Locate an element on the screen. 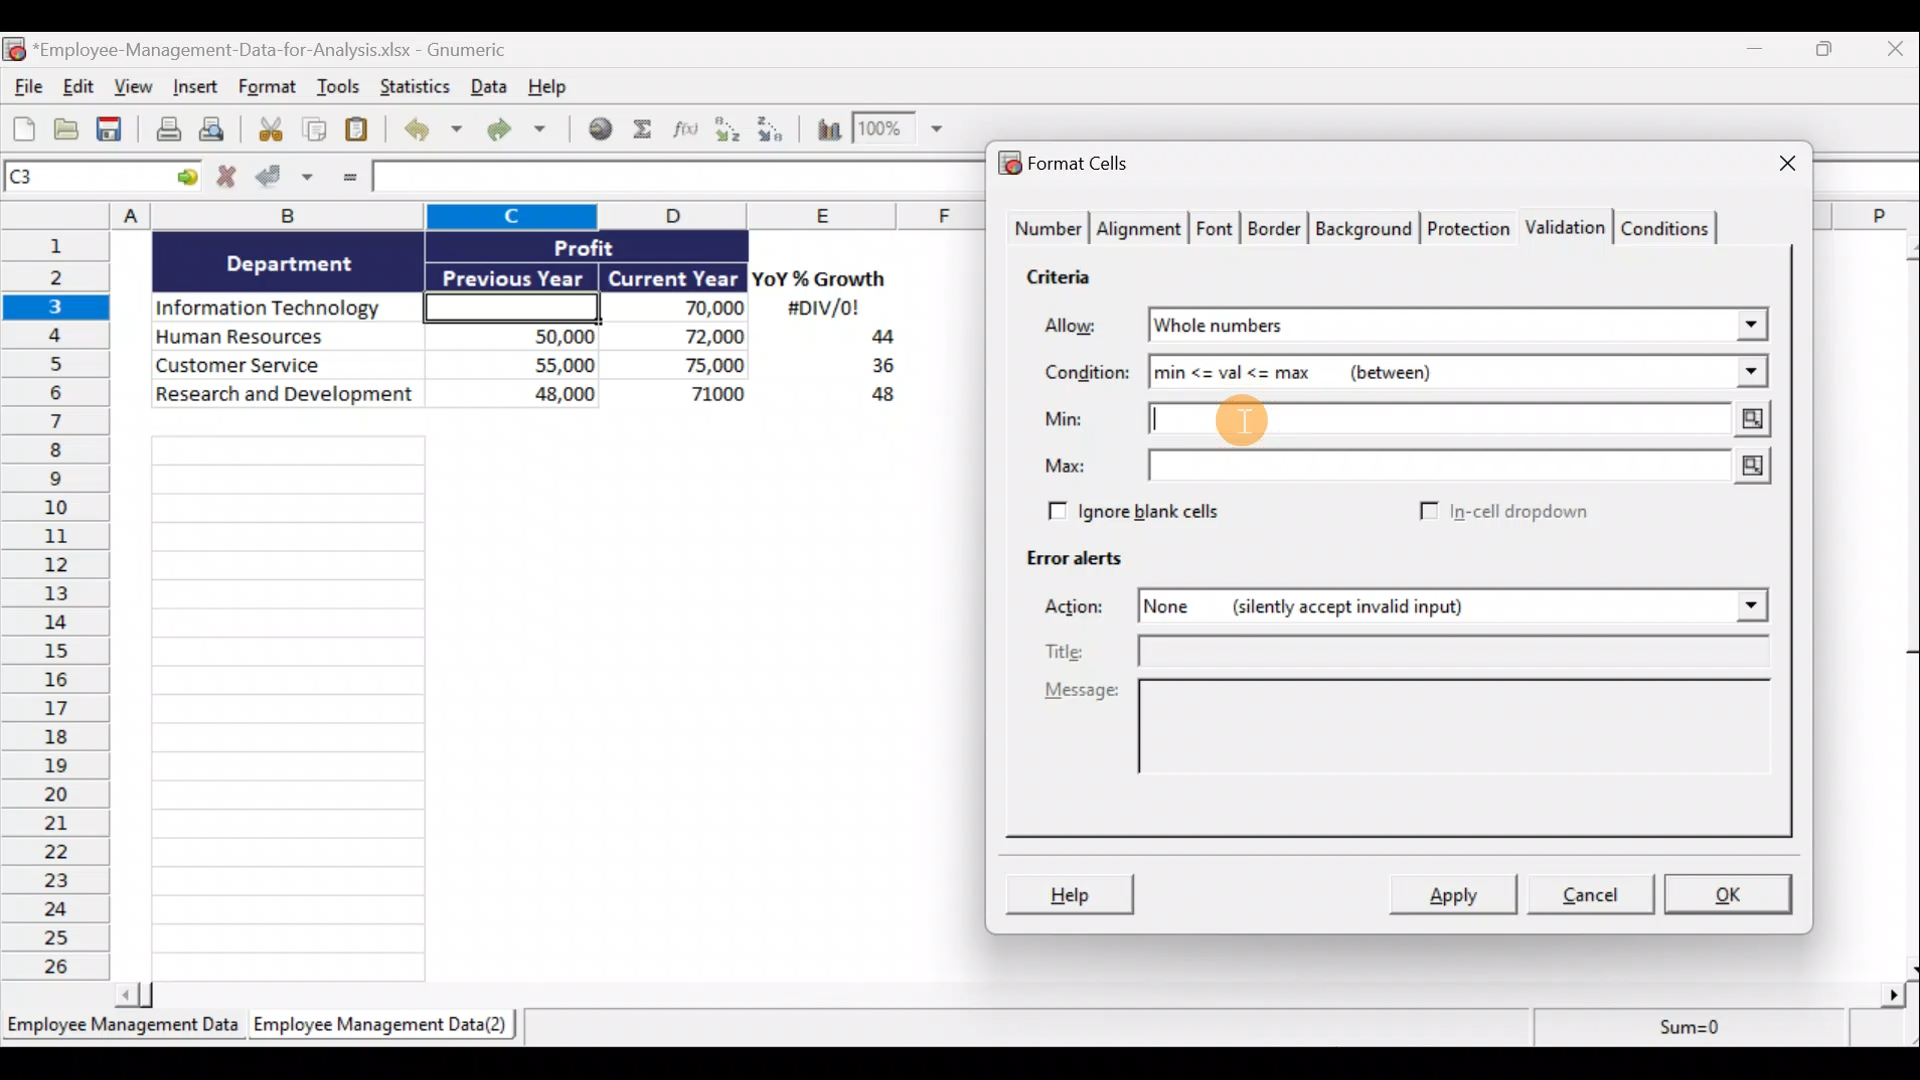 The width and height of the screenshot is (1920, 1080). OK is located at coordinates (1730, 892).